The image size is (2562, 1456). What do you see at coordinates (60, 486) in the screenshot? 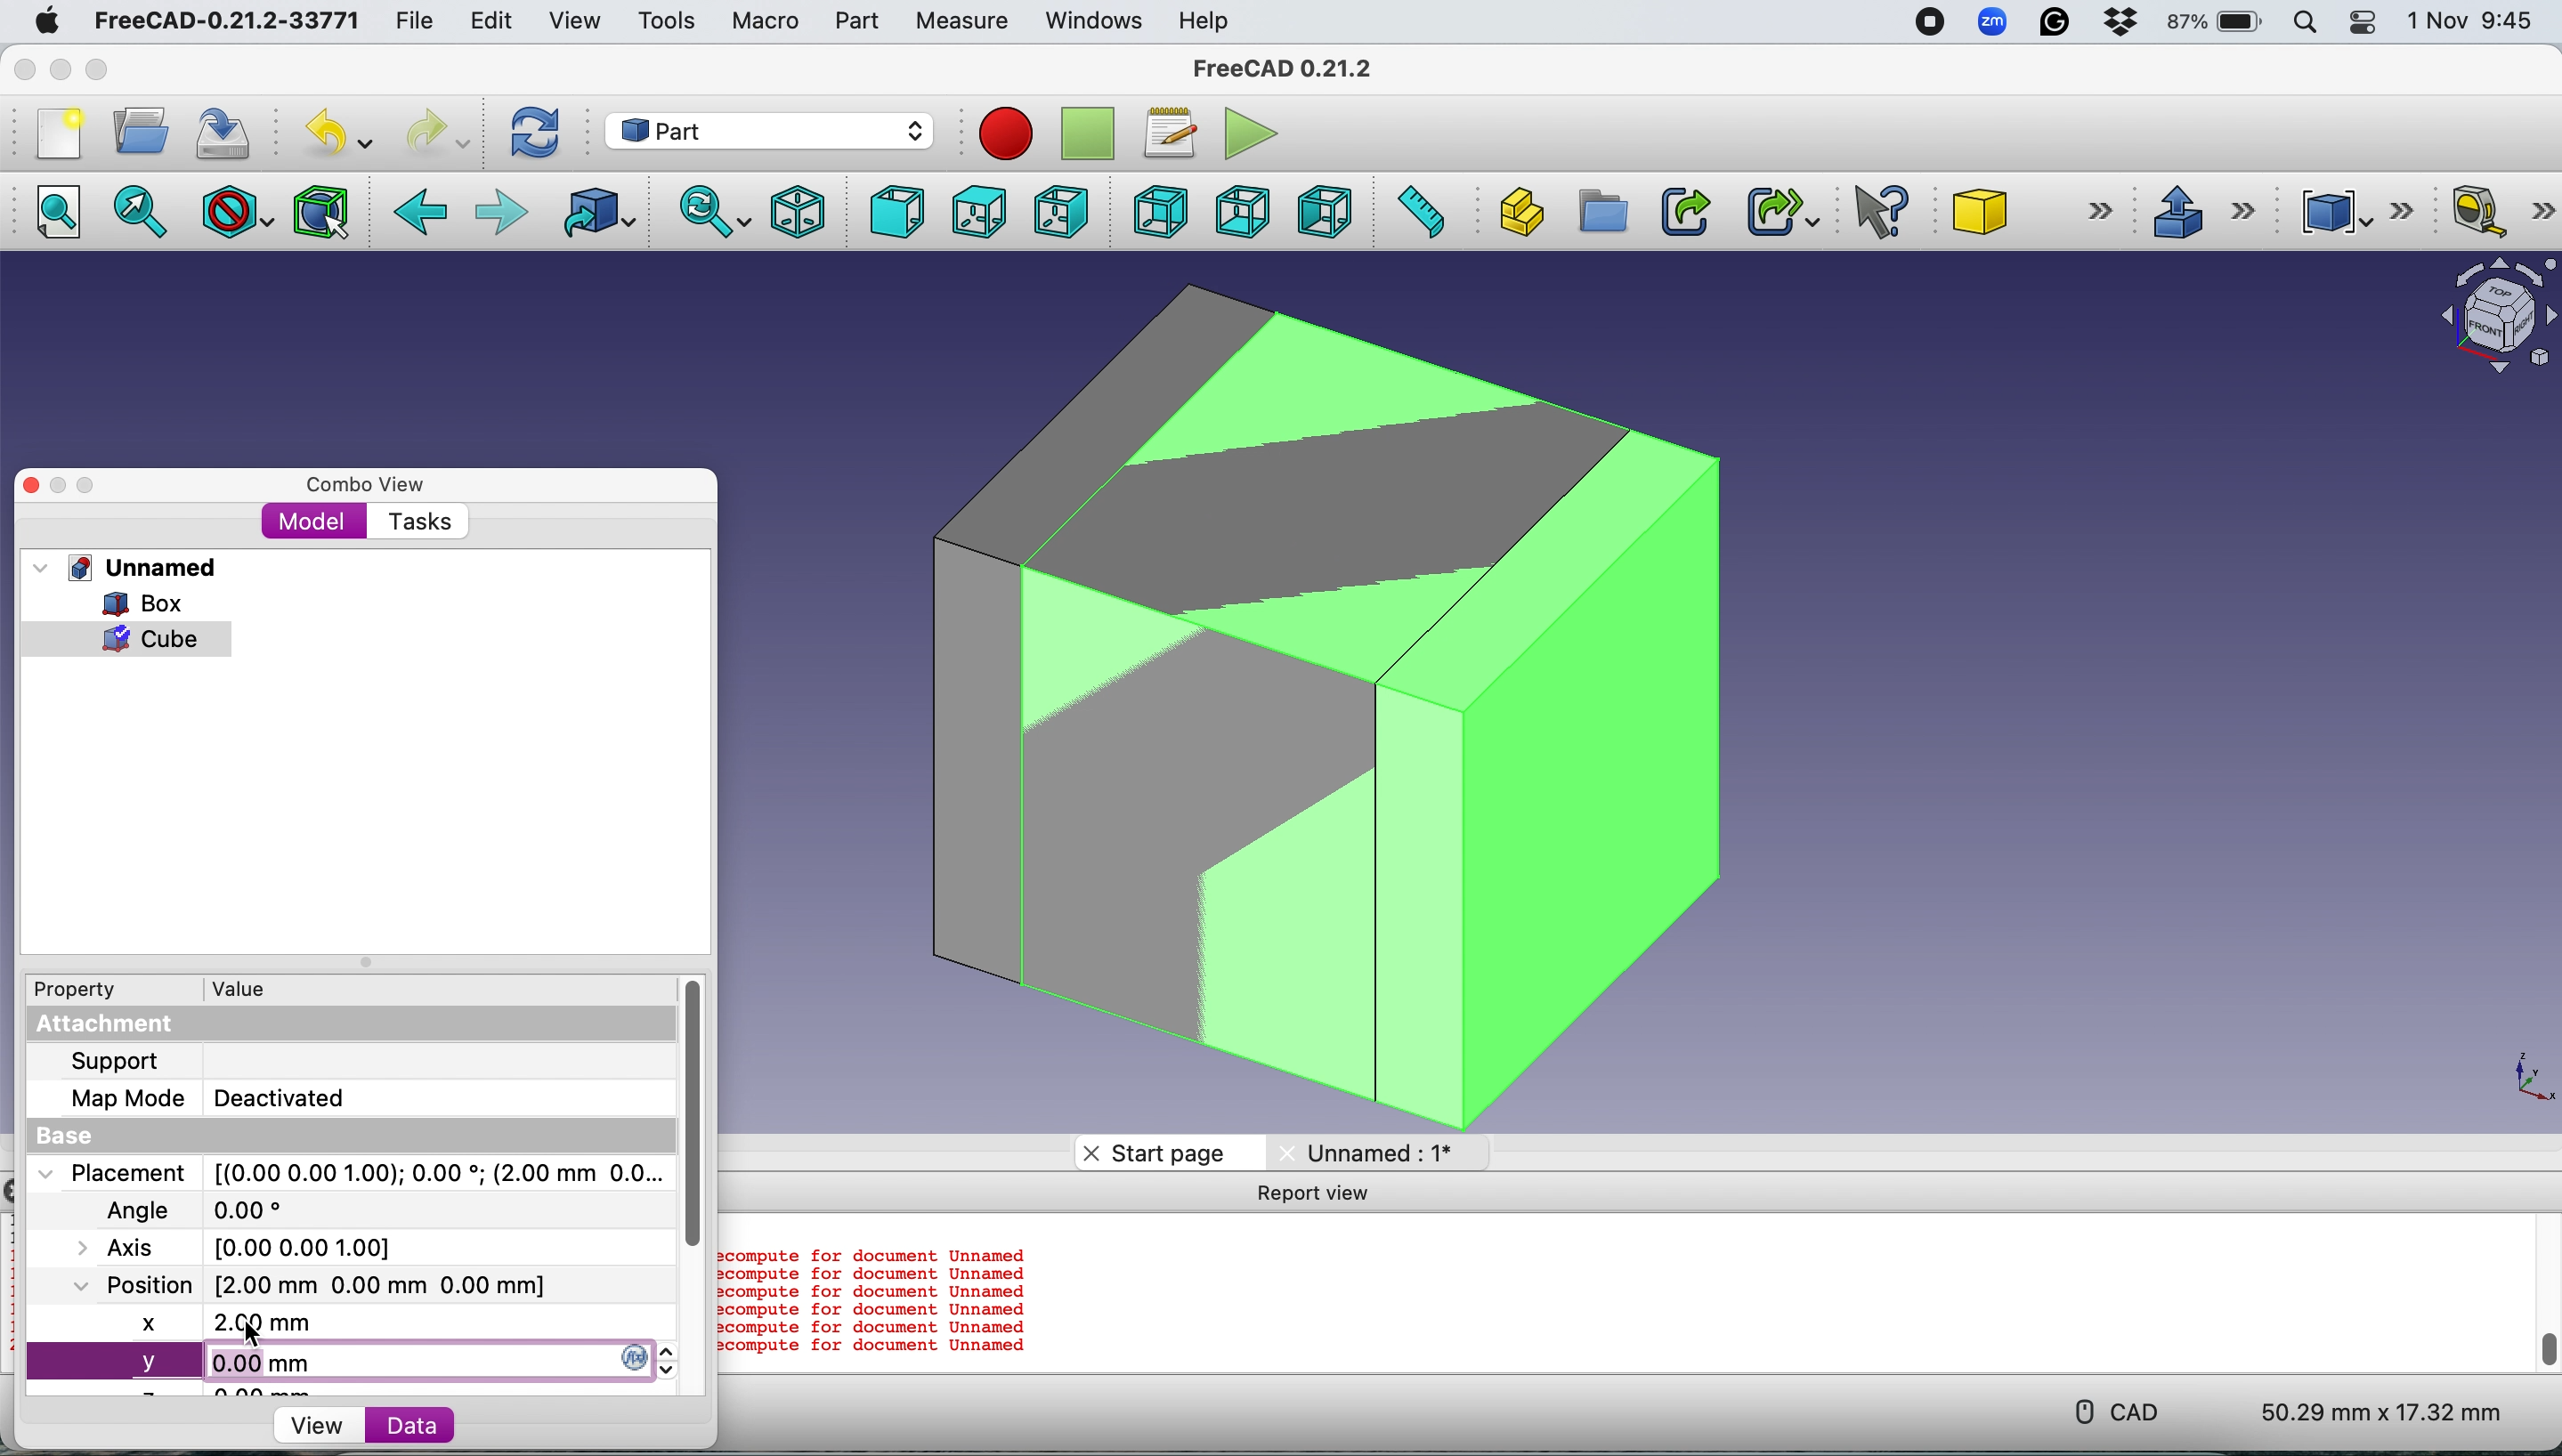
I see `Minimise` at bounding box center [60, 486].